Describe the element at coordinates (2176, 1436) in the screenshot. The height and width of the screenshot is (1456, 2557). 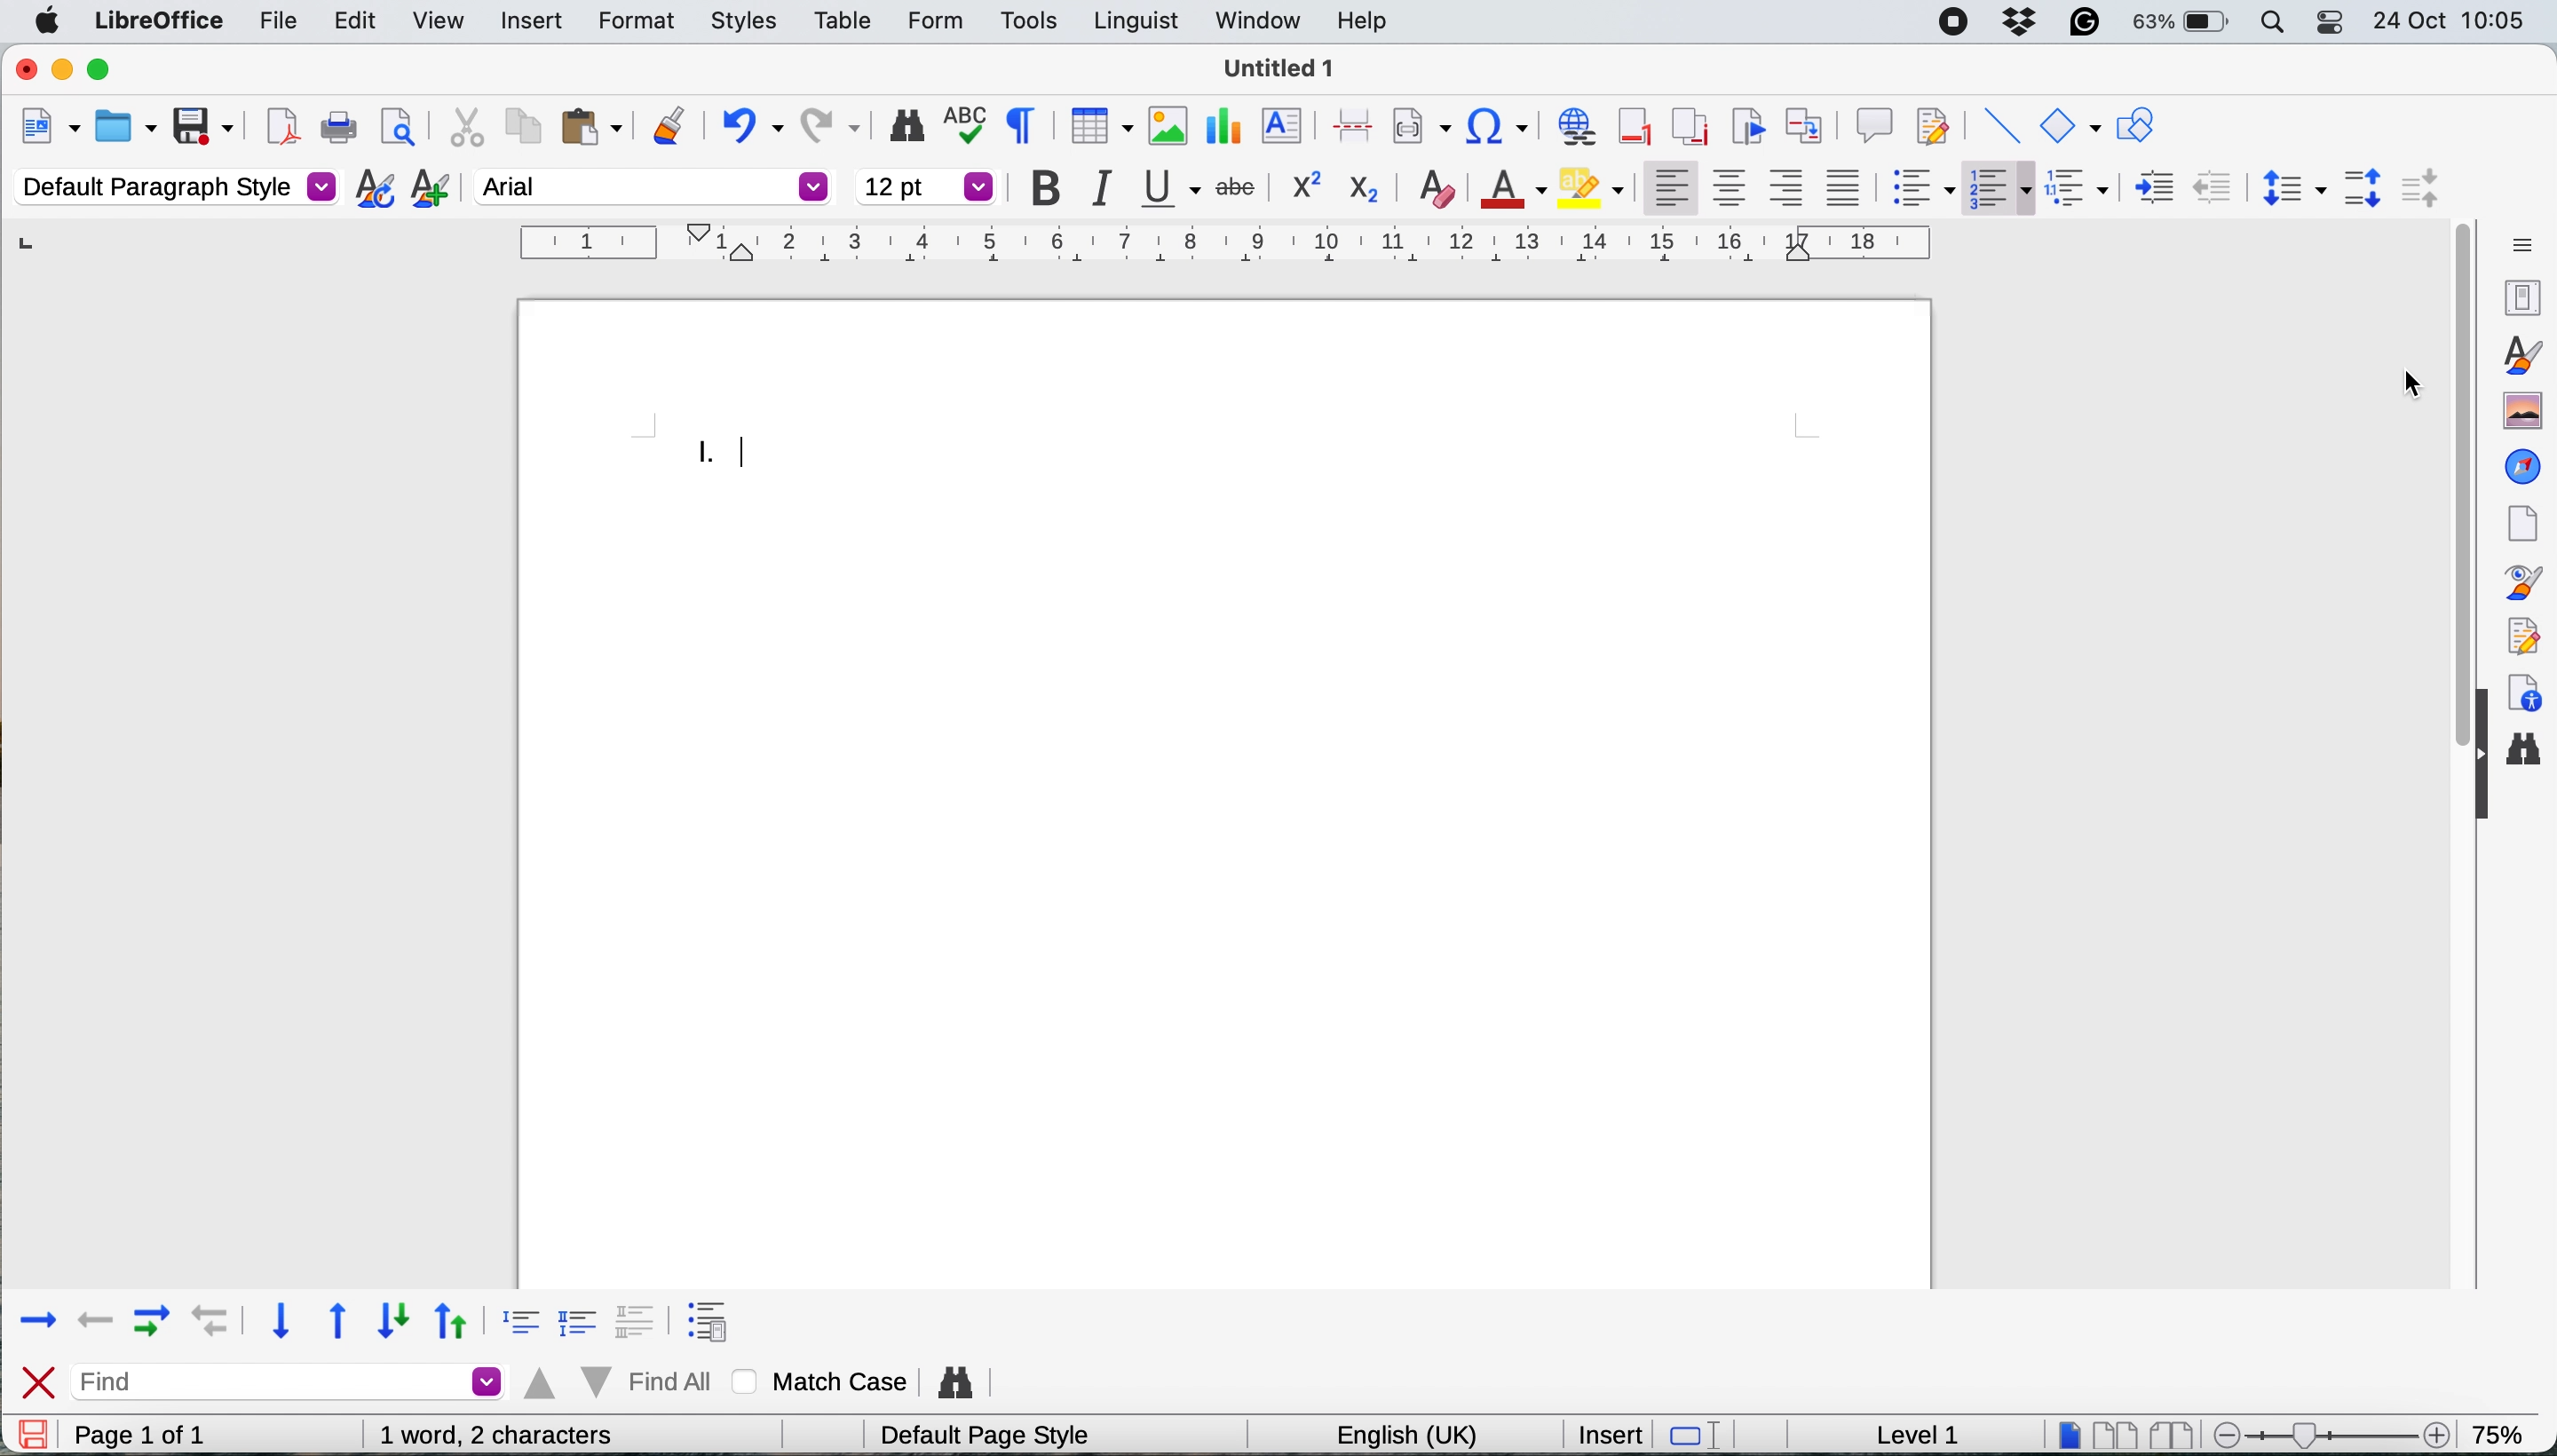
I see `book view` at that location.